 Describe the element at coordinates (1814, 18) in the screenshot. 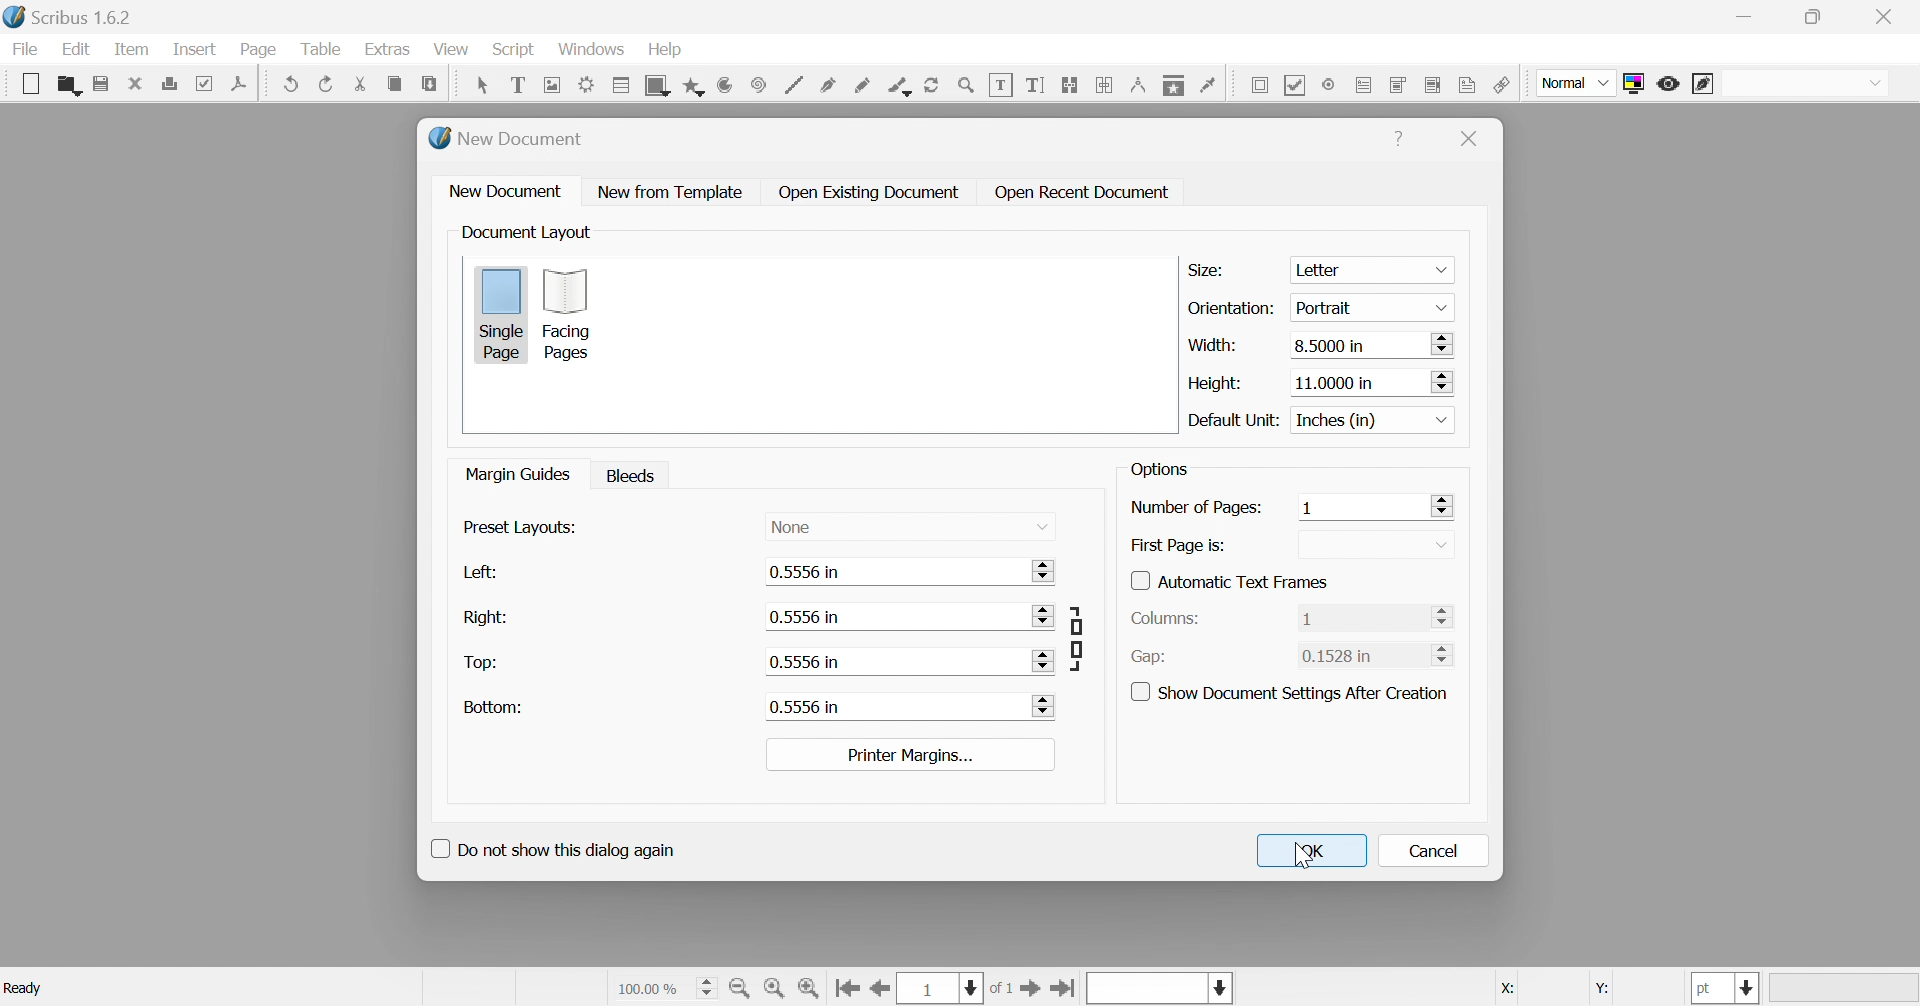

I see `restore down` at that location.